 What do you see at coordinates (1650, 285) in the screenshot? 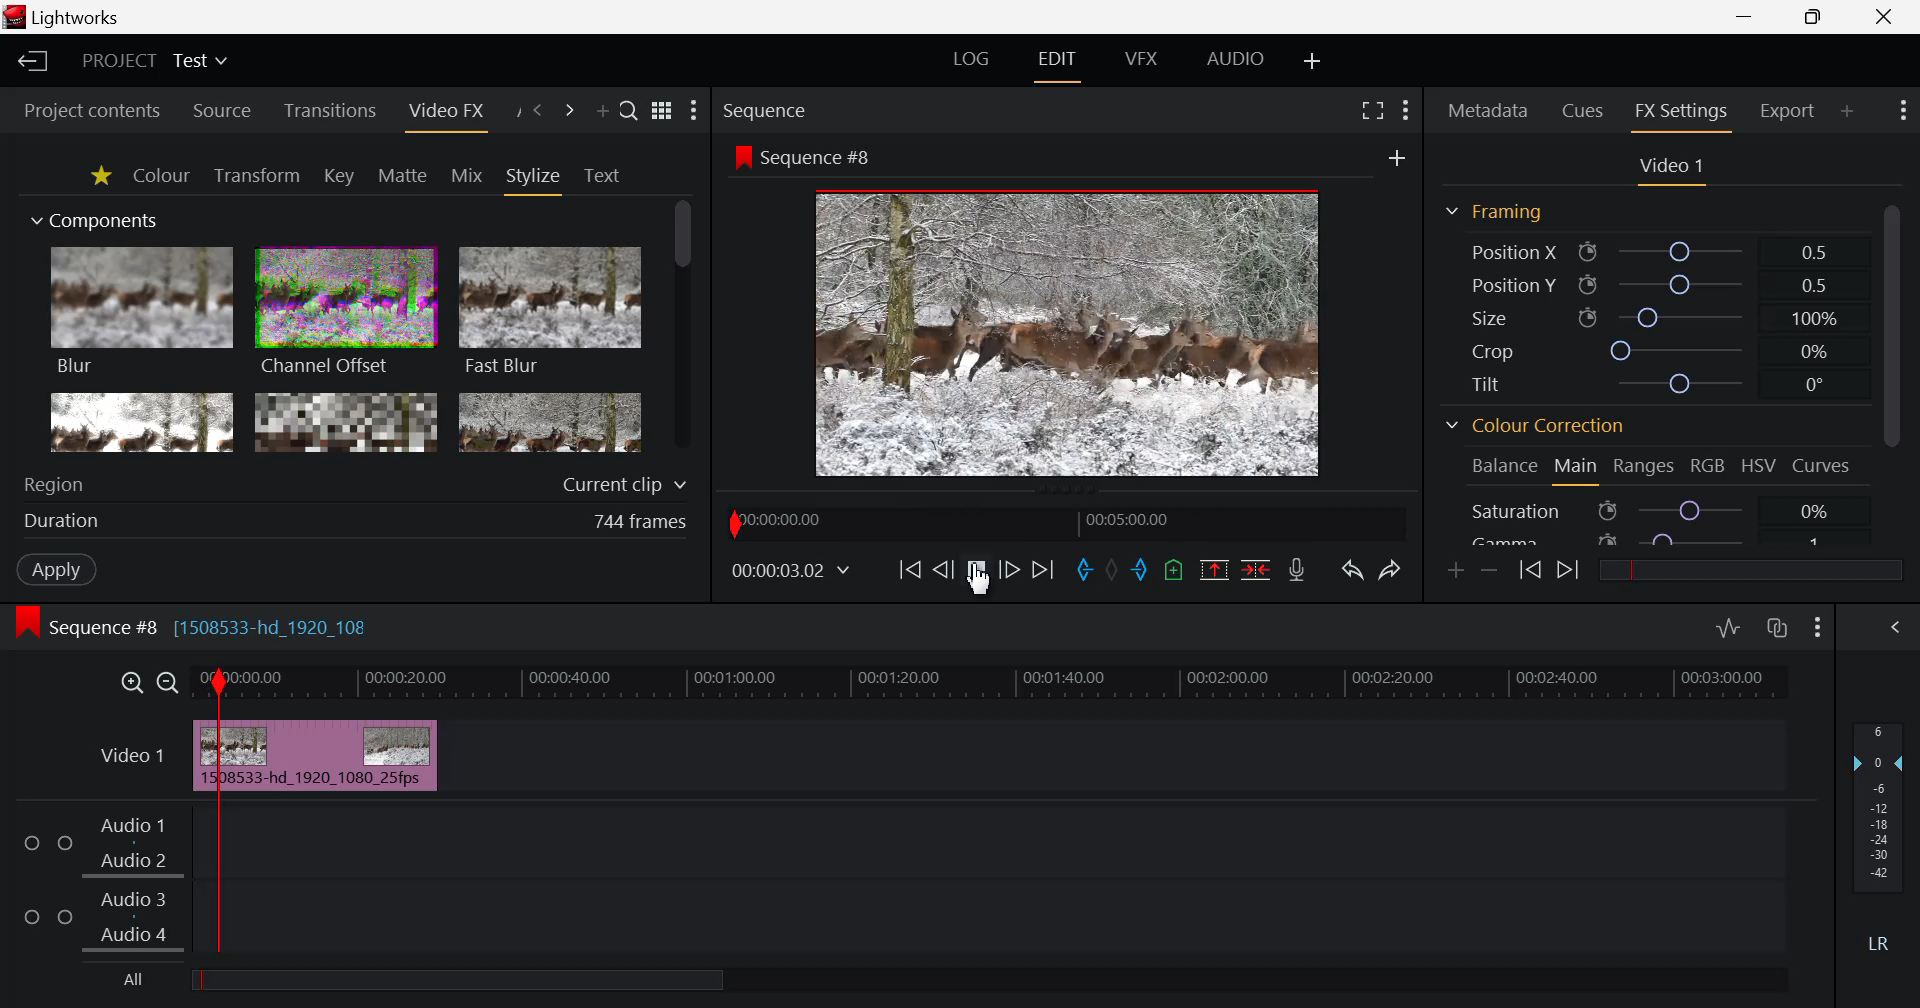
I see `Position Y` at bounding box center [1650, 285].